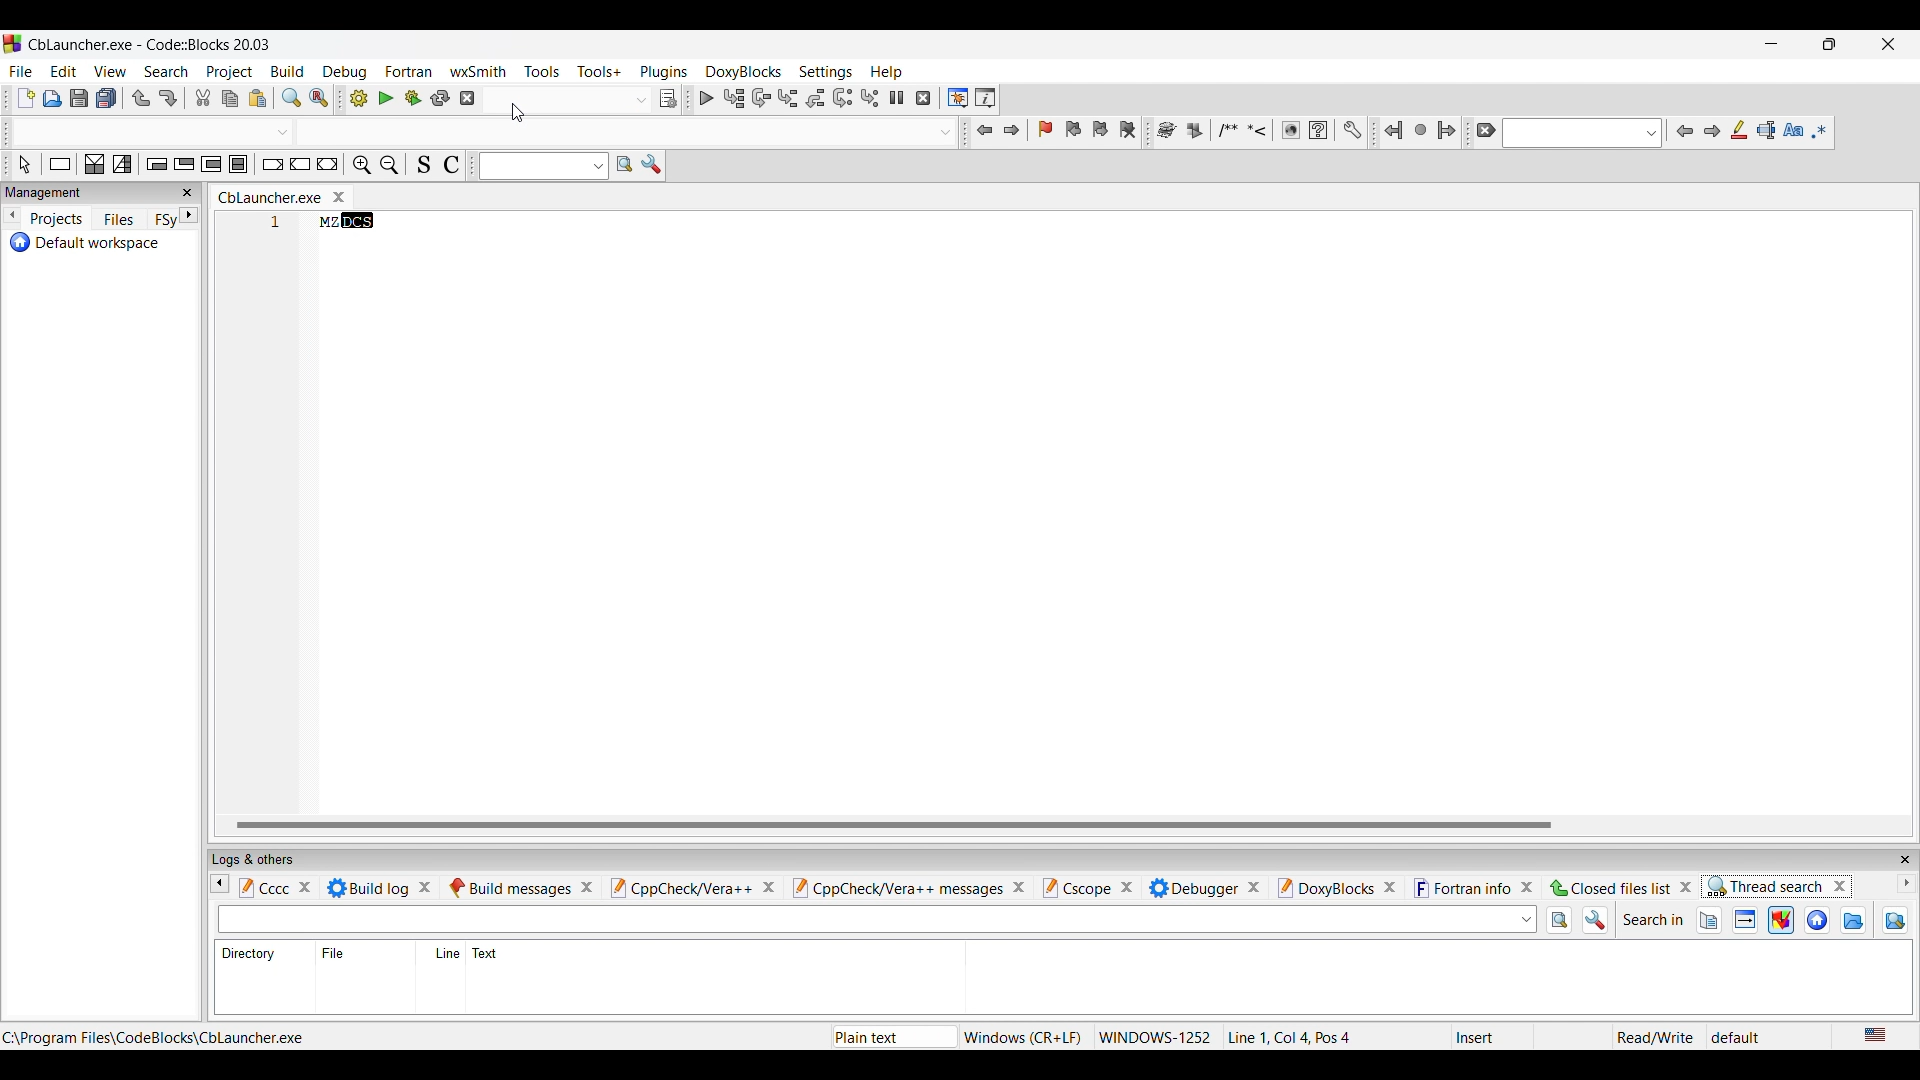 This screenshot has height=1080, width=1920. What do you see at coordinates (359, 98) in the screenshot?
I see `Build` at bounding box center [359, 98].